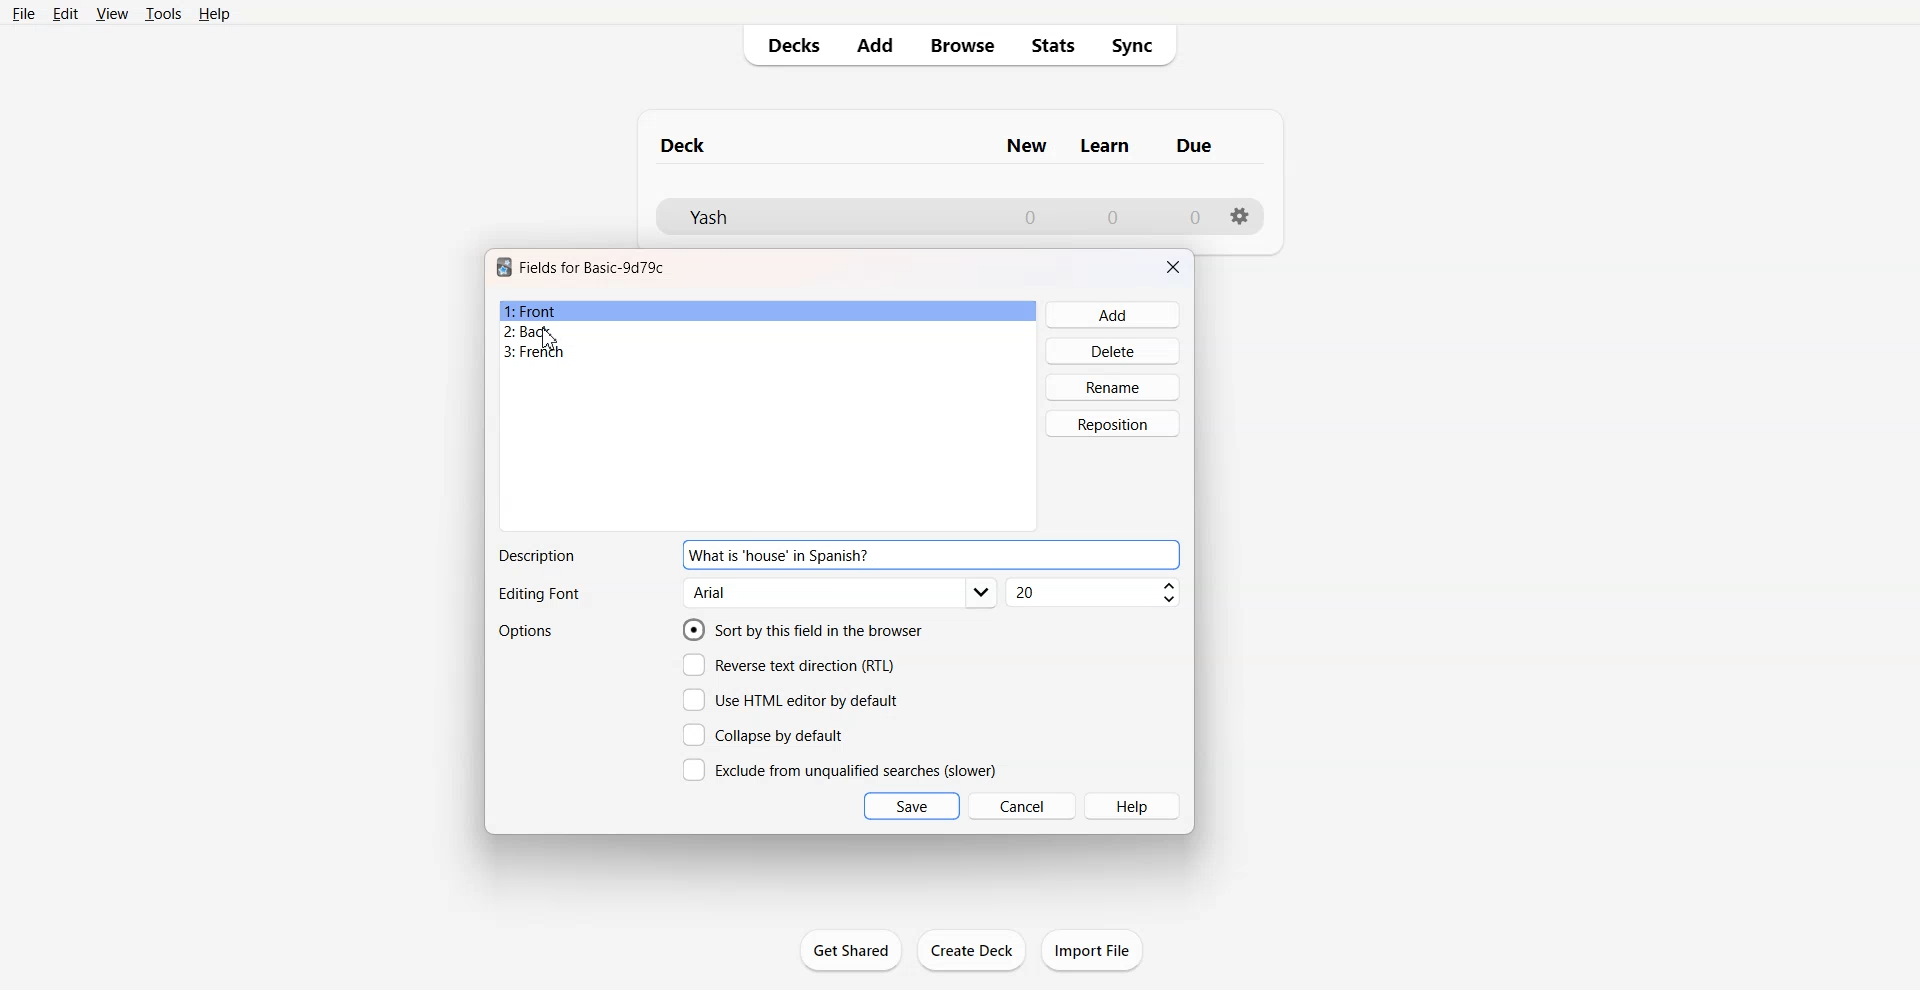  I want to click on Front, so click(768, 311).